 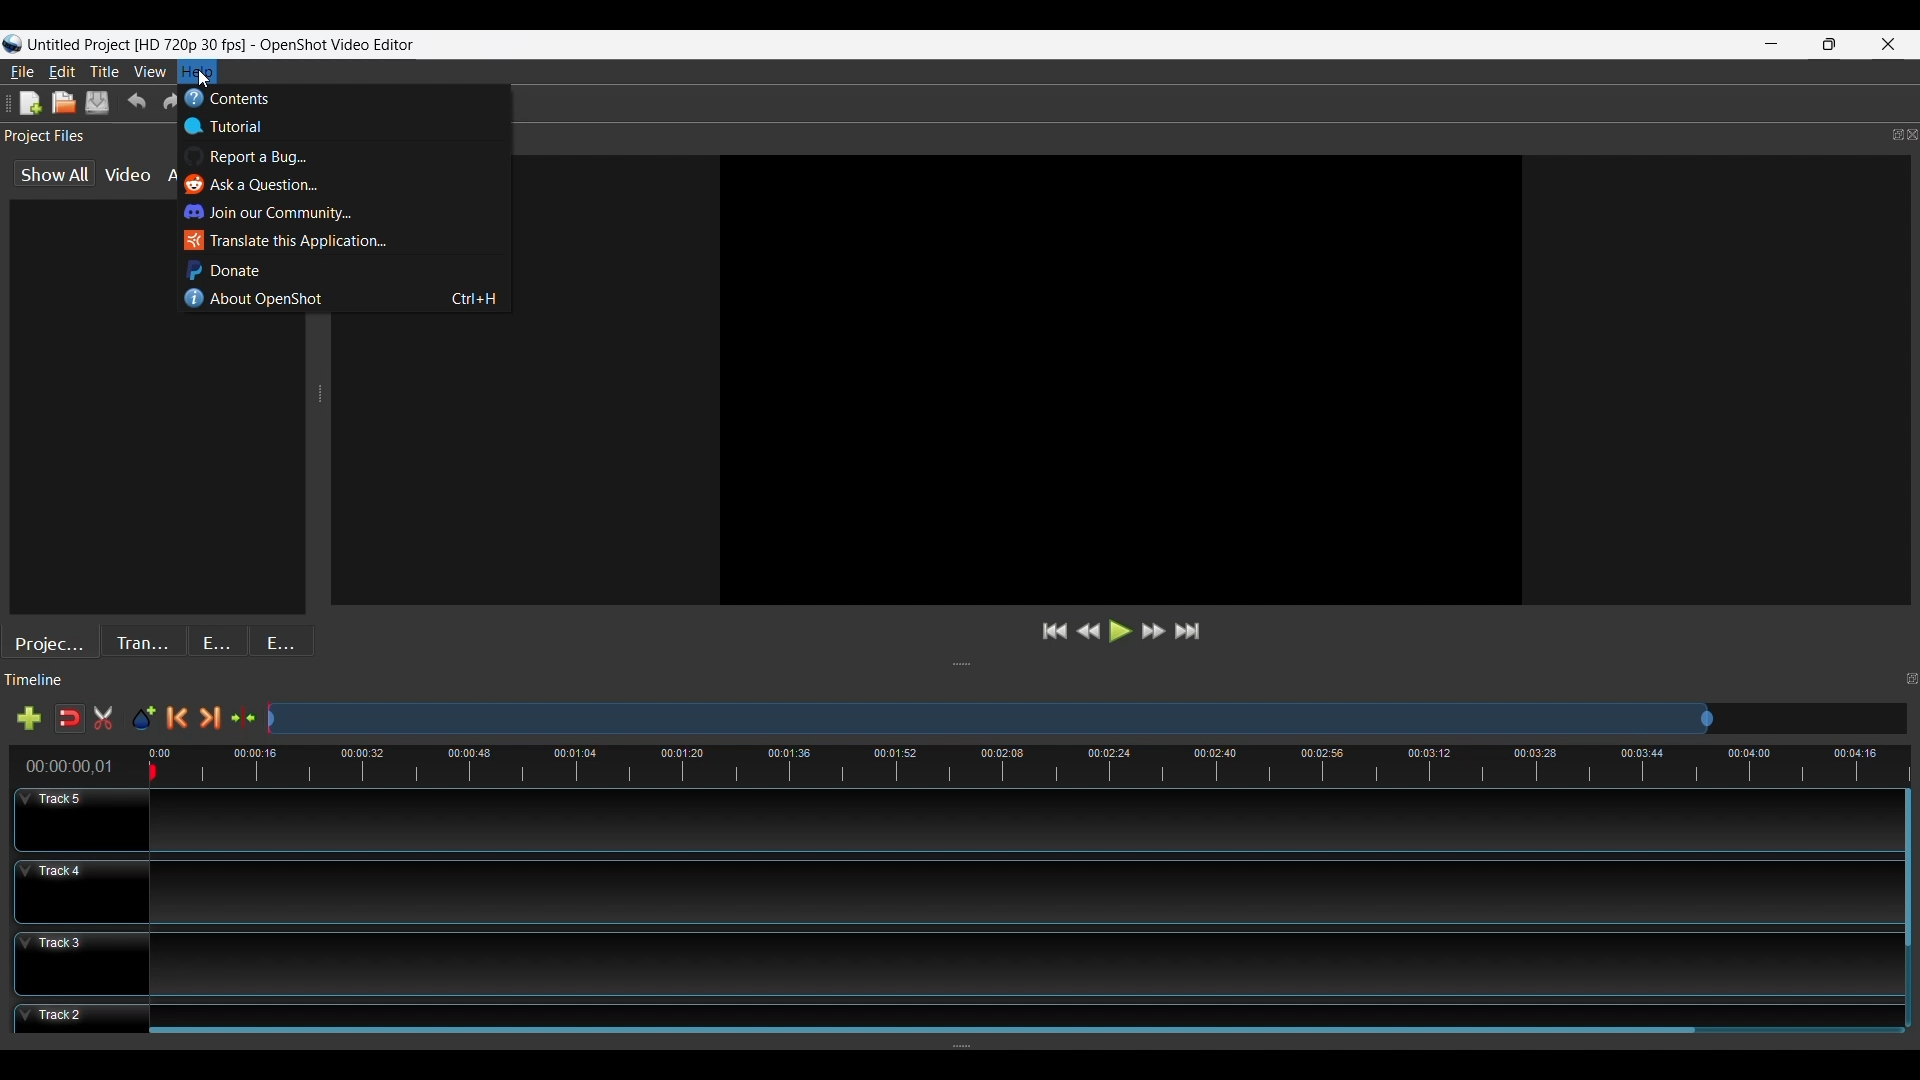 I want to click on Ask a question, so click(x=259, y=185).